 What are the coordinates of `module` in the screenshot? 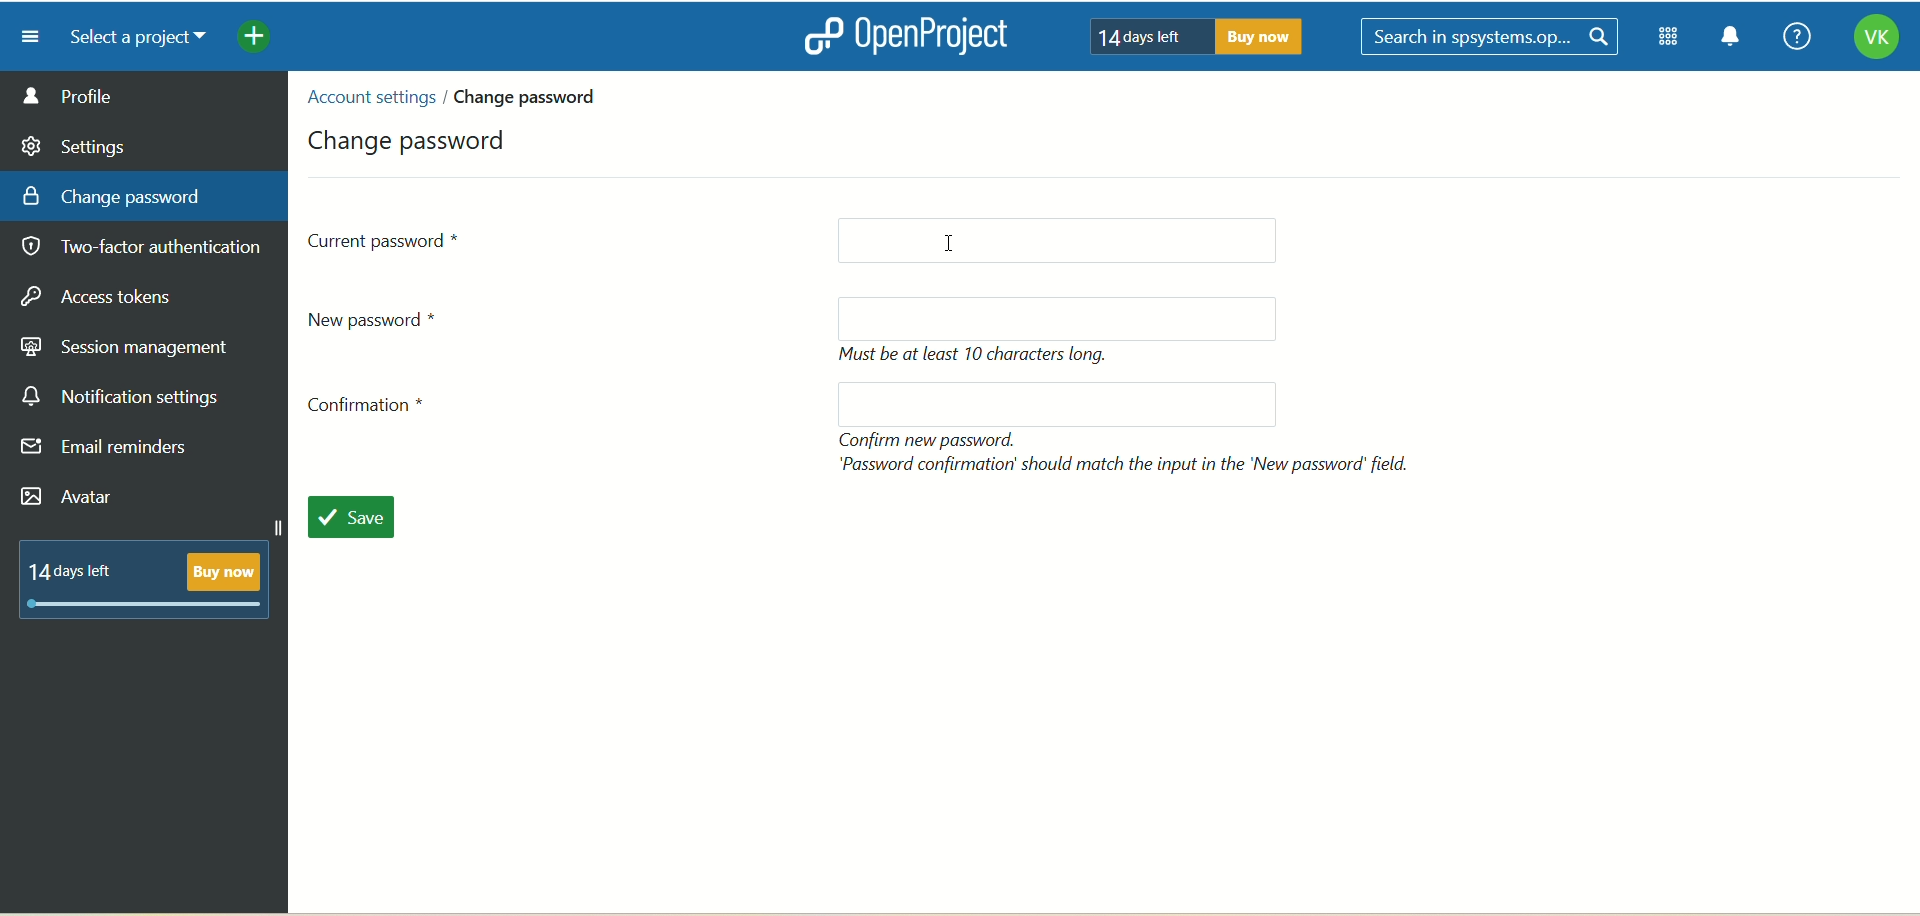 It's located at (1672, 37).